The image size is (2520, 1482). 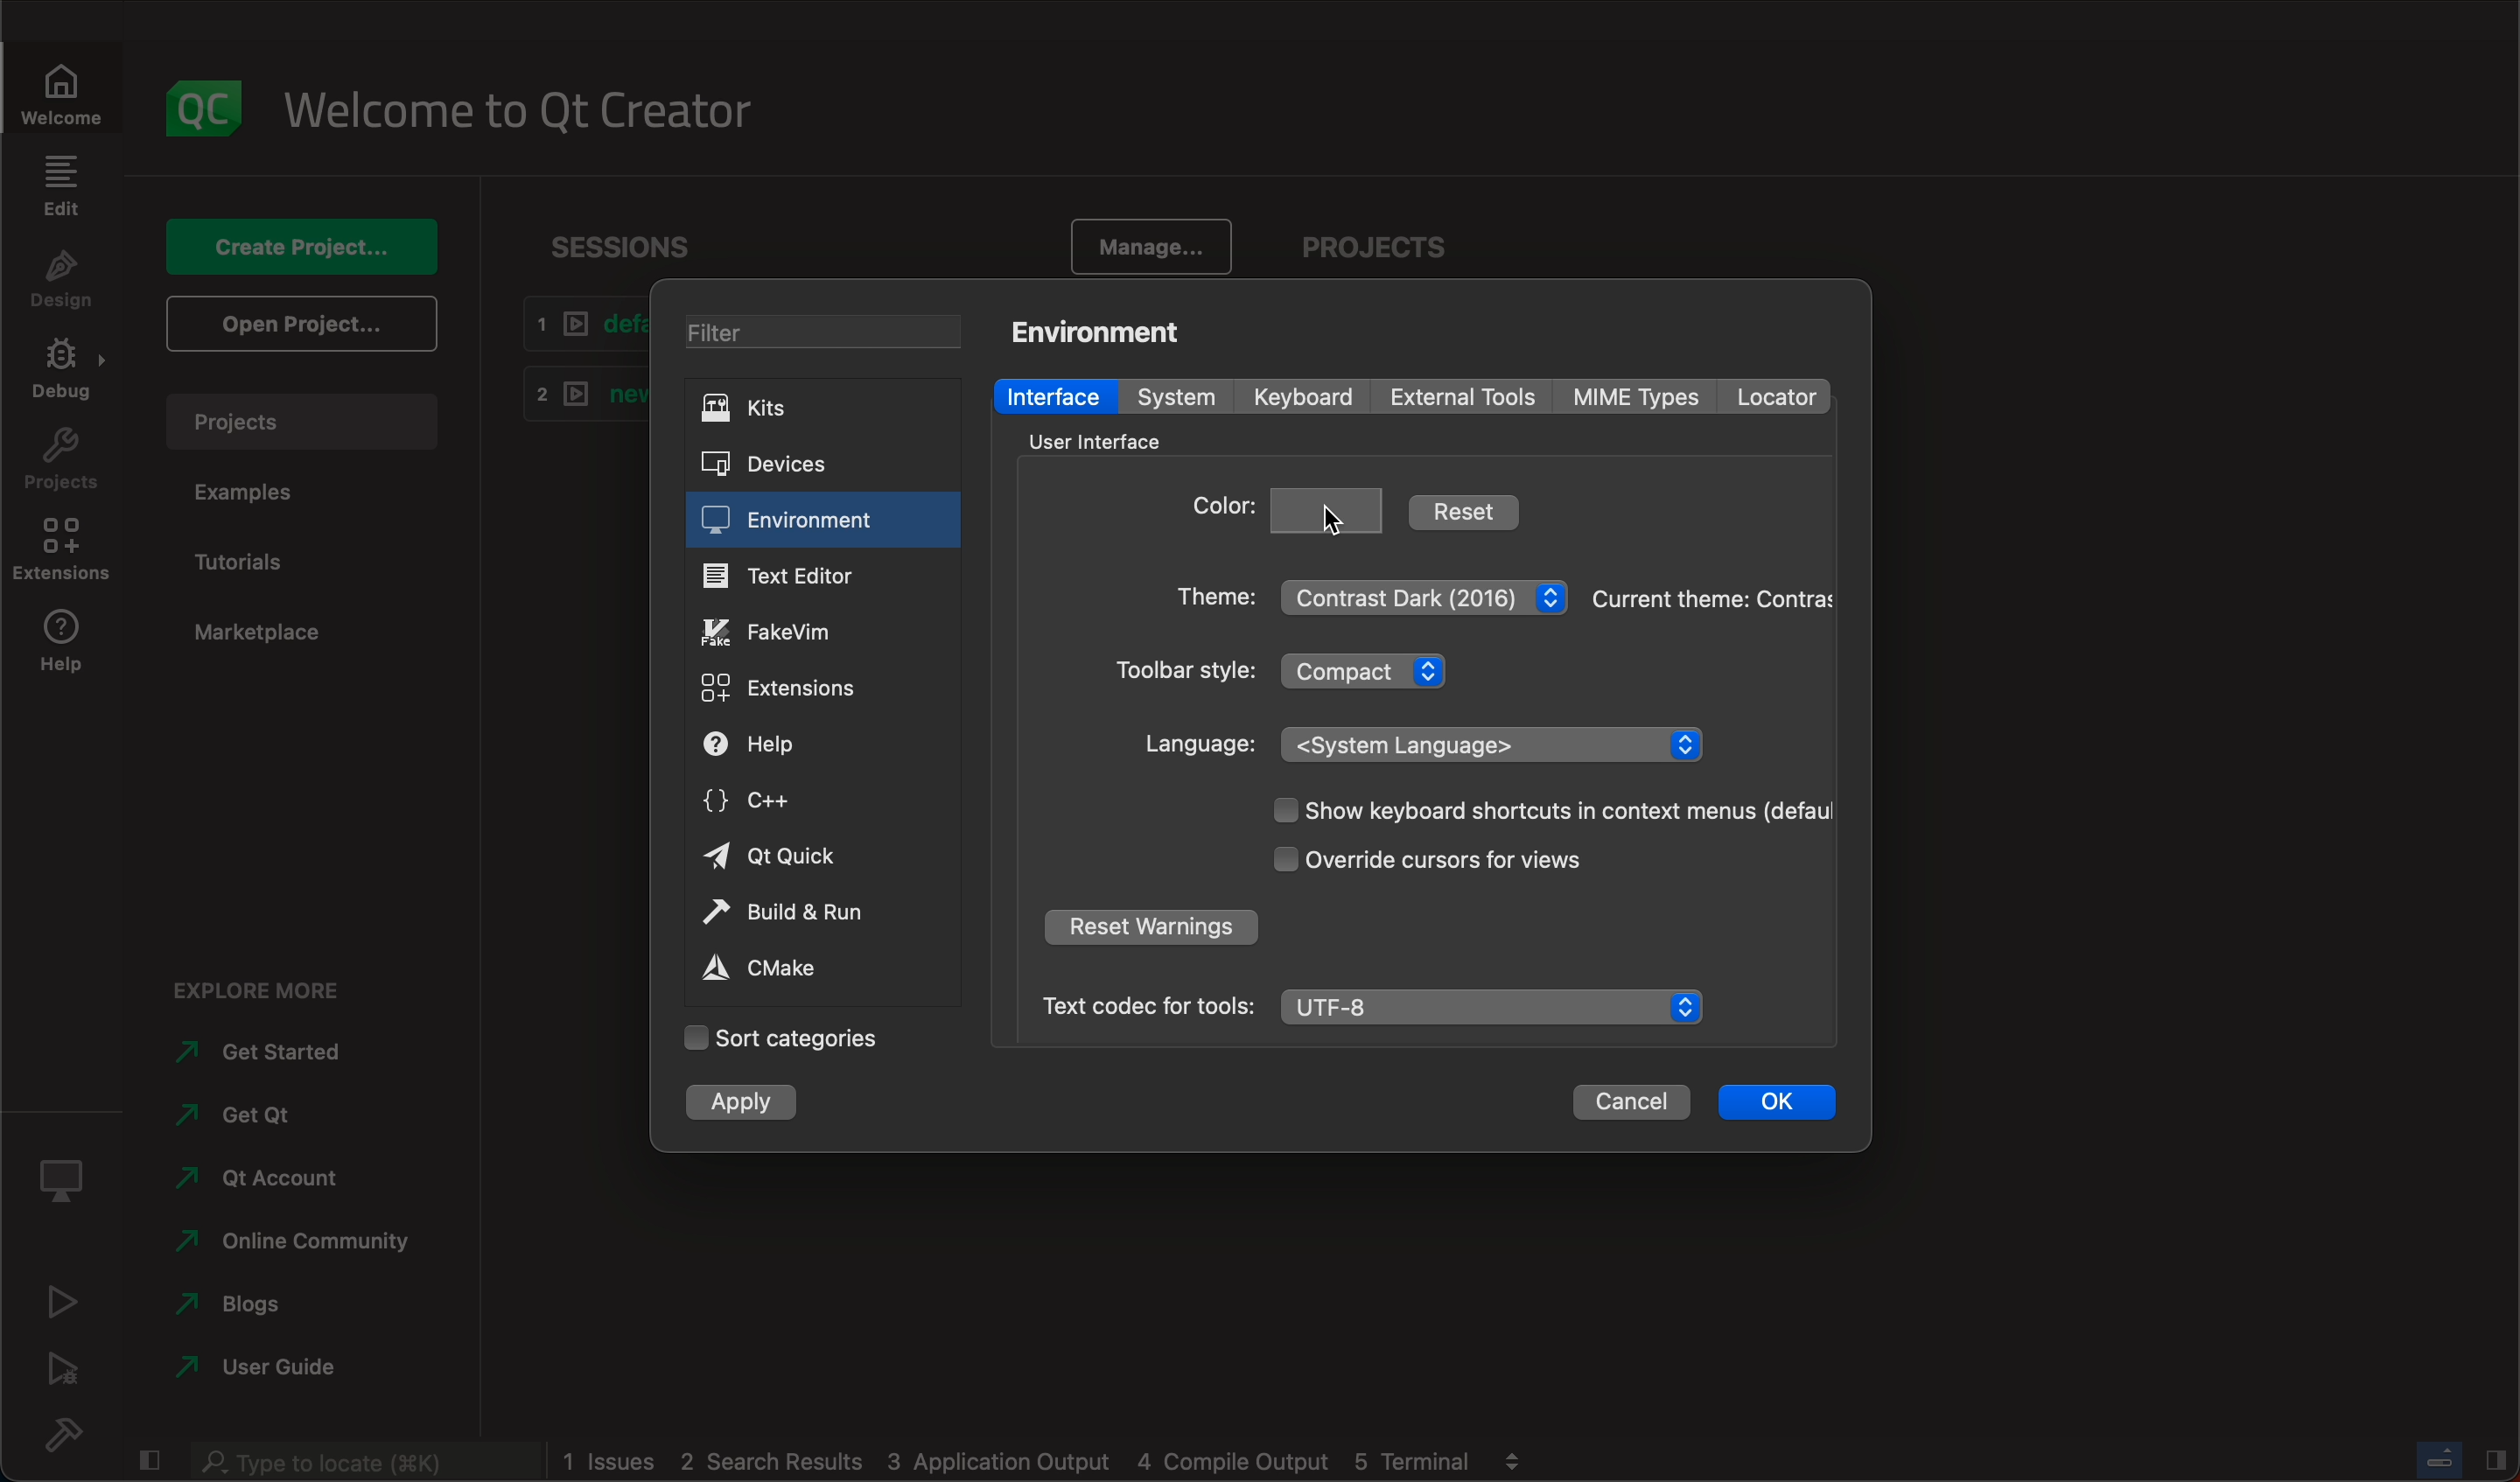 I want to click on system, so click(x=1185, y=398).